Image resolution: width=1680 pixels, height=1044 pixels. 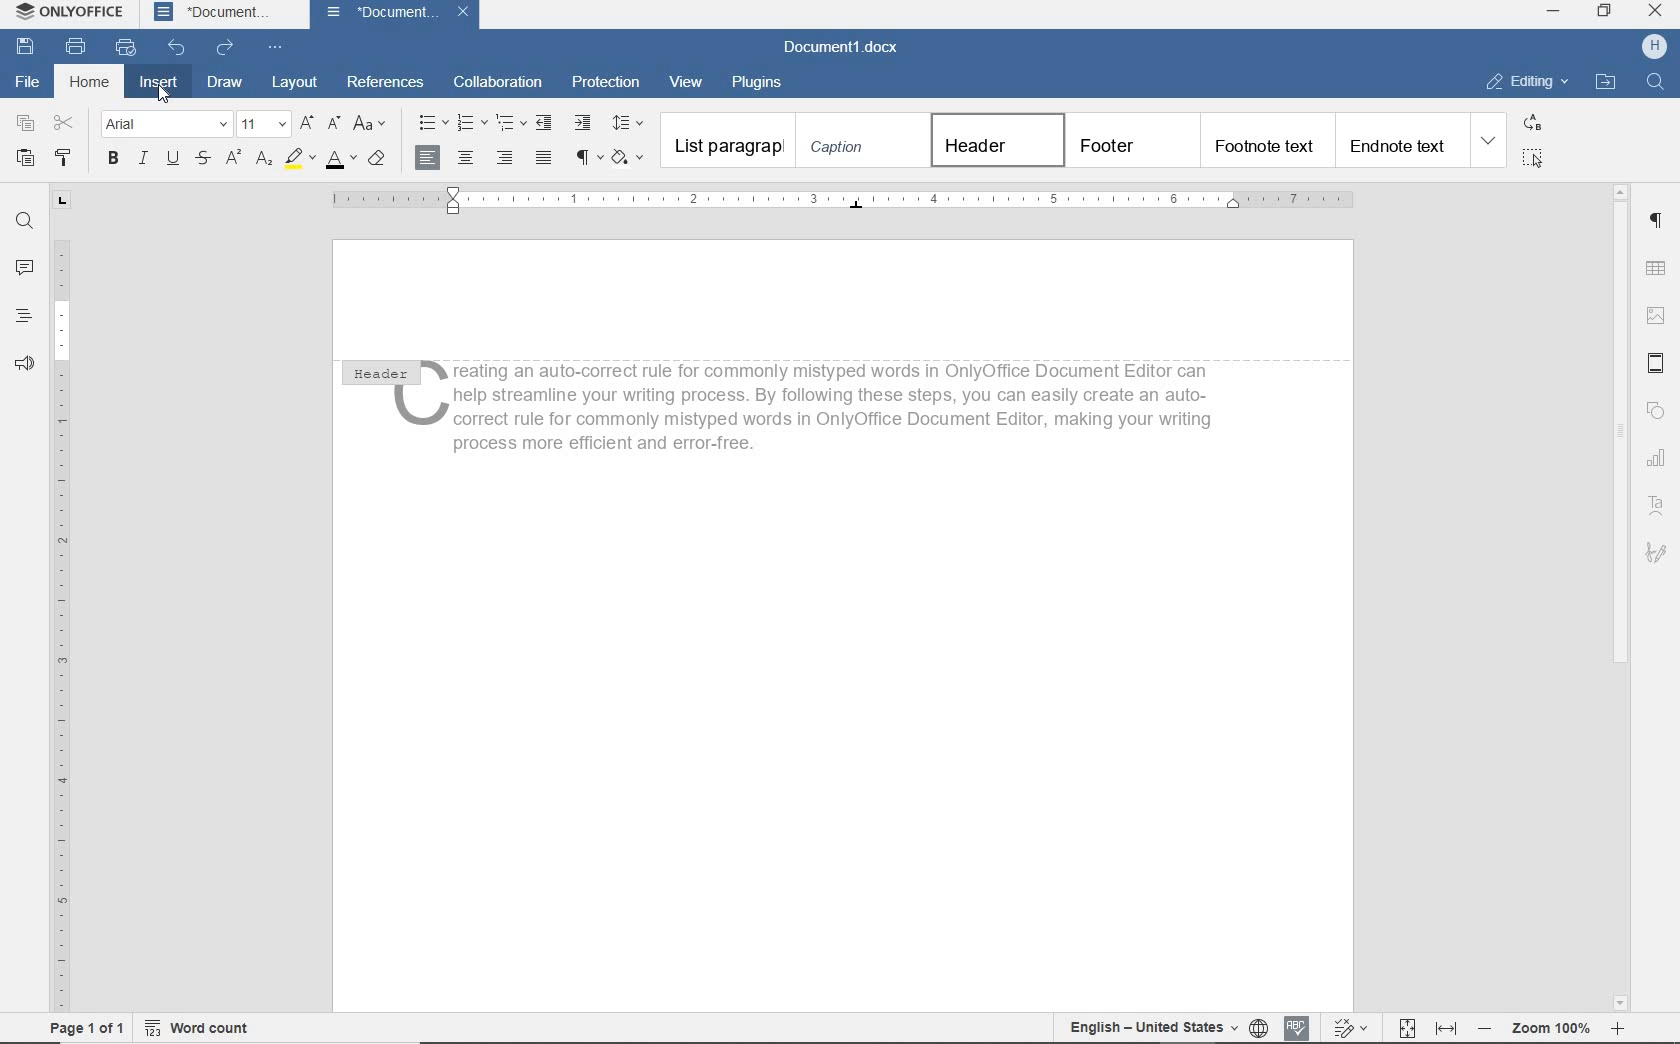 What do you see at coordinates (1657, 505) in the screenshot?
I see `text area` at bounding box center [1657, 505].